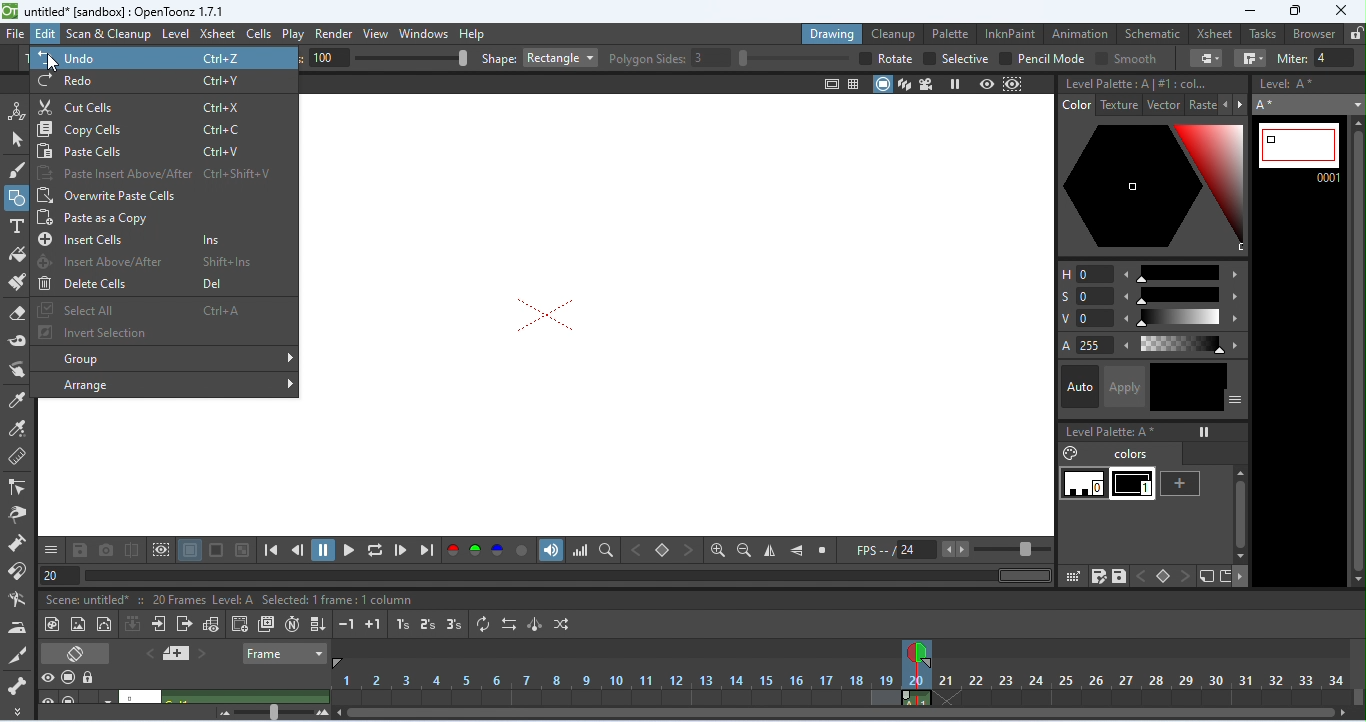  Describe the element at coordinates (374, 624) in the screenshot. I see `increase step` at that location.